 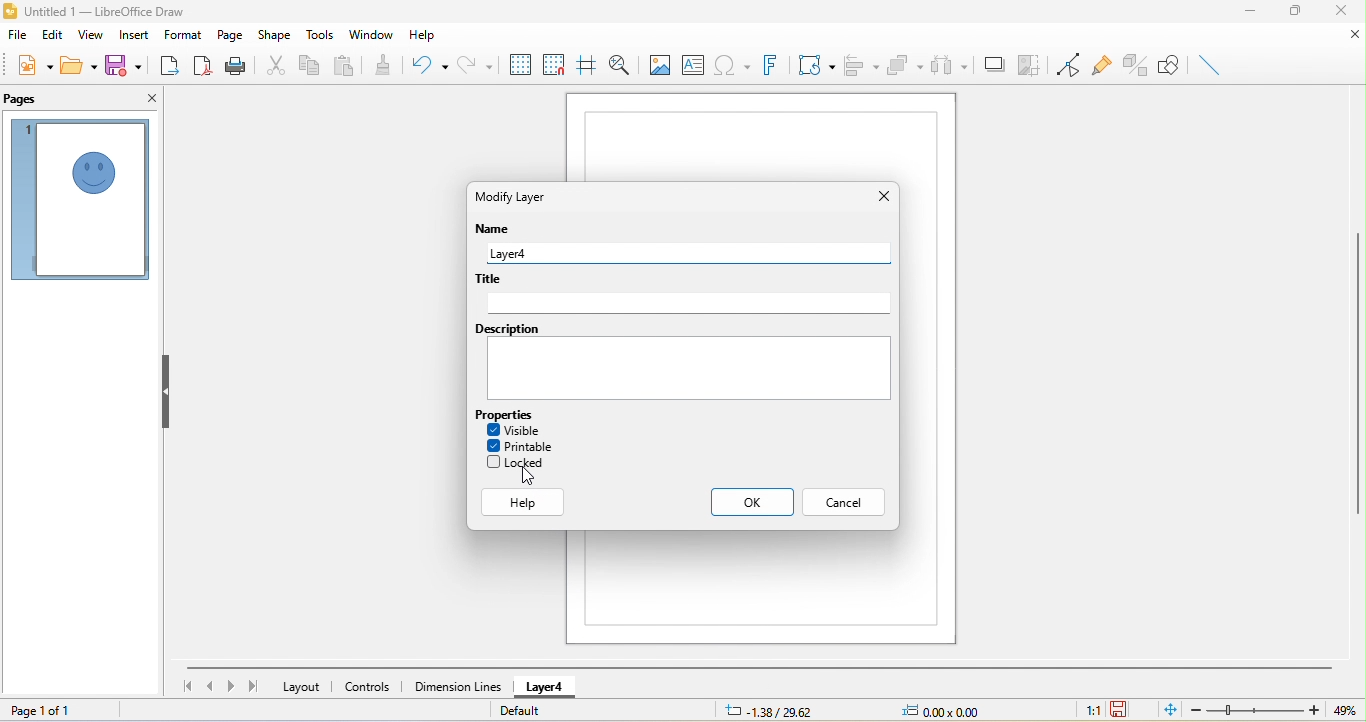 I want to click on help, so click(x=526, y=503).